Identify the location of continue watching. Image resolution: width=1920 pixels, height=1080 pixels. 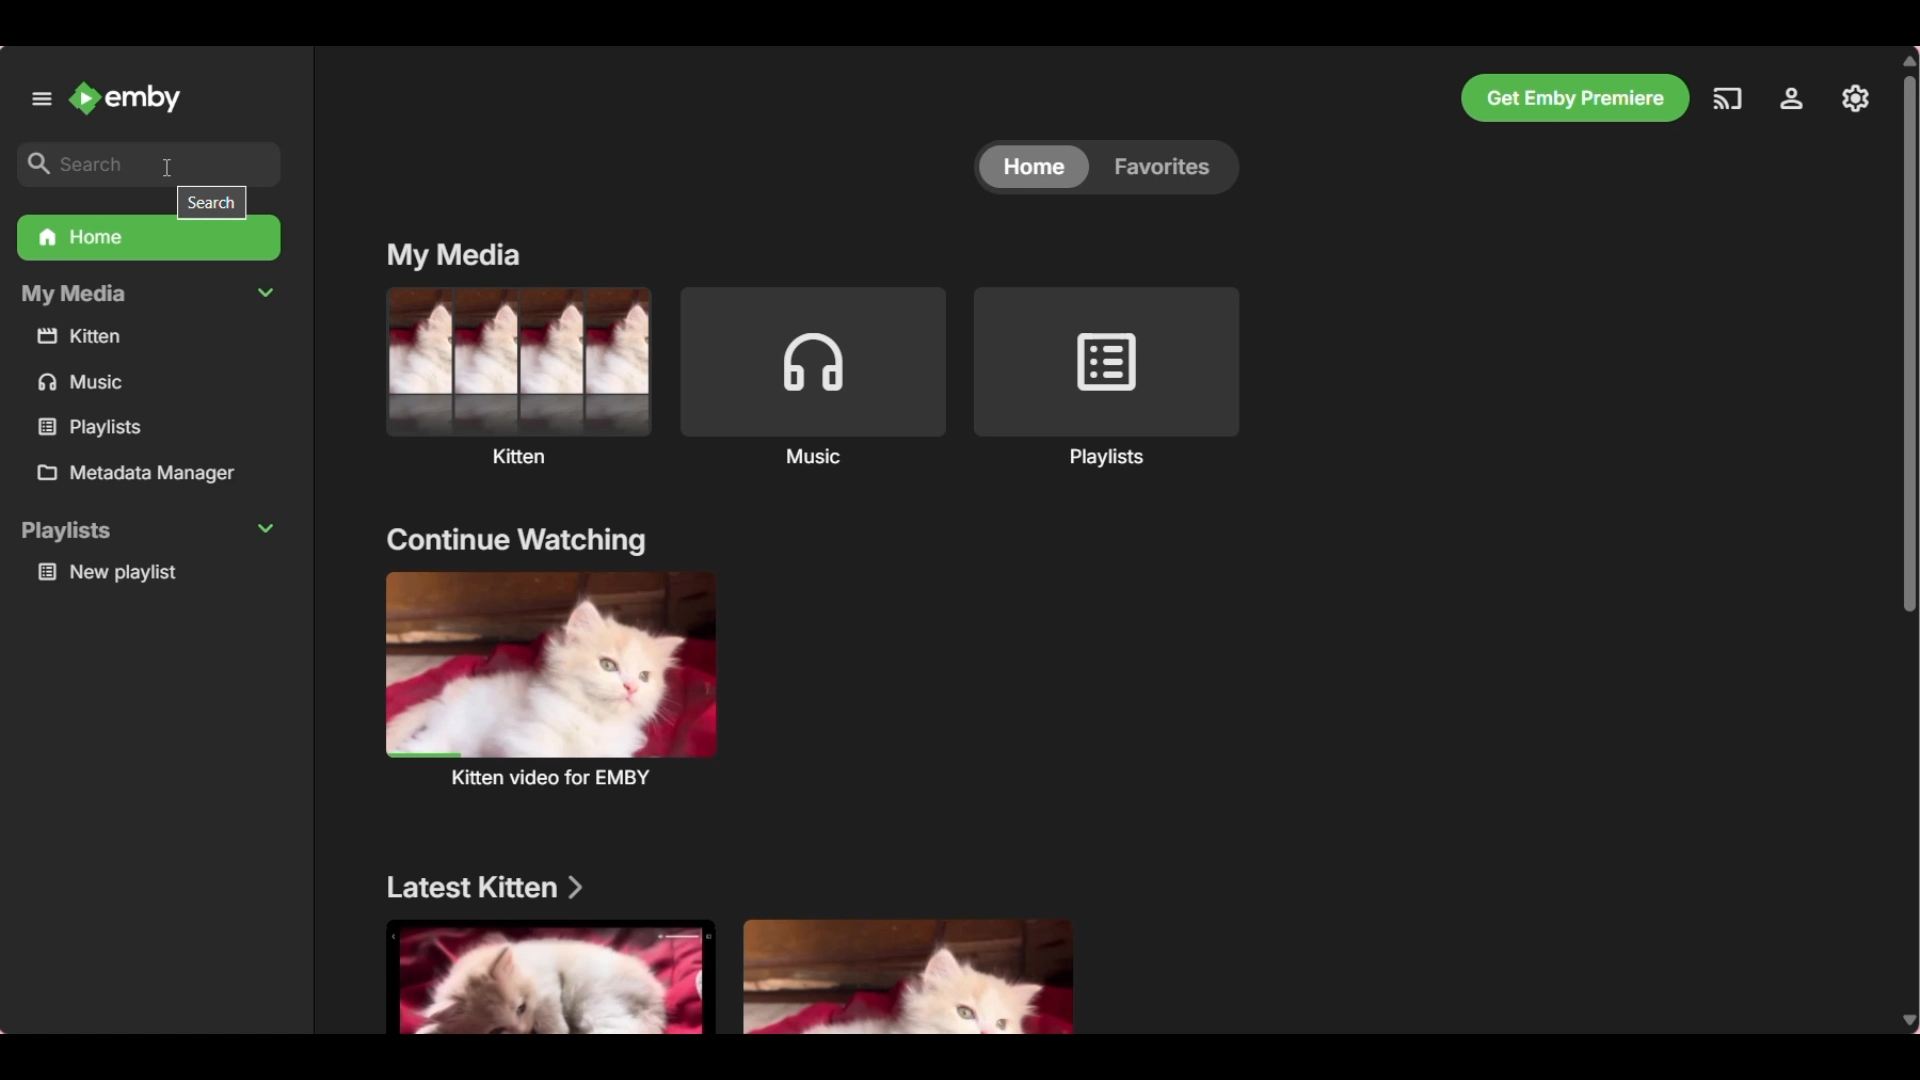
(518, 540).